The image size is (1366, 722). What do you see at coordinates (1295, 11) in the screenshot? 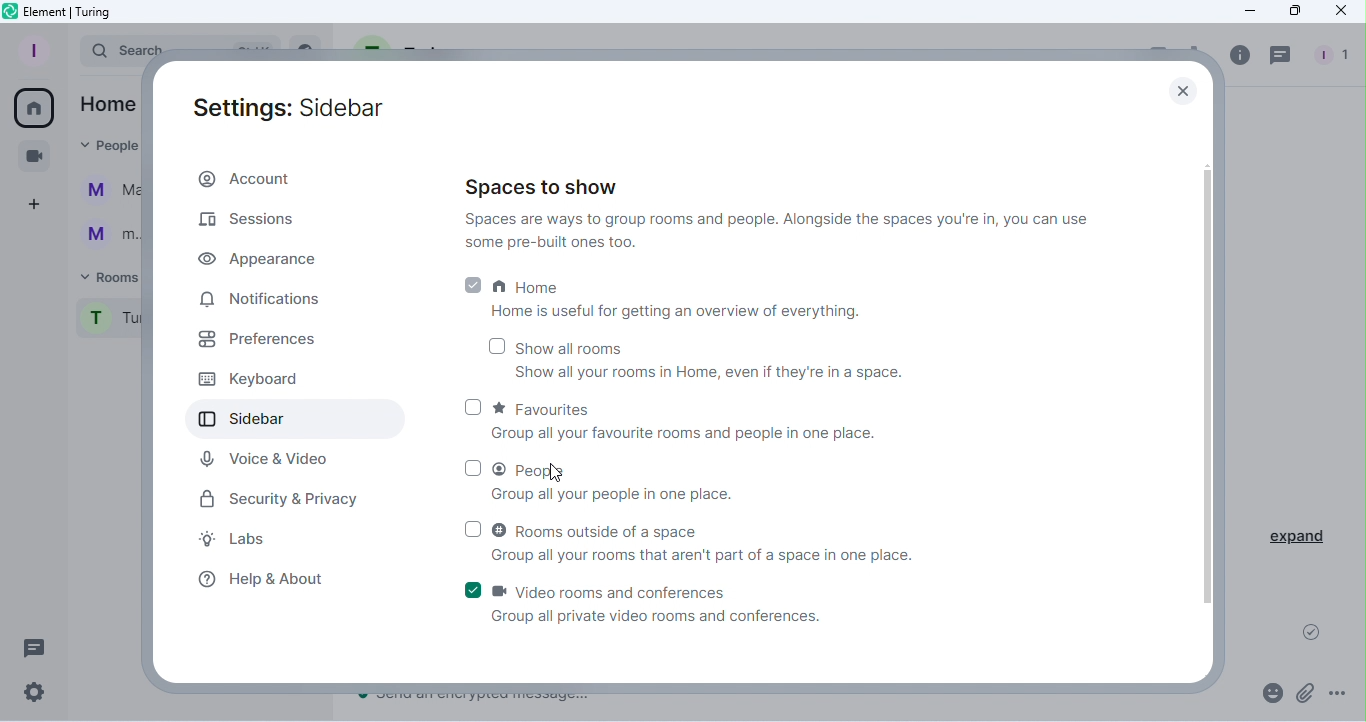
I see `Maximize` at bounding box center [1295, 11].